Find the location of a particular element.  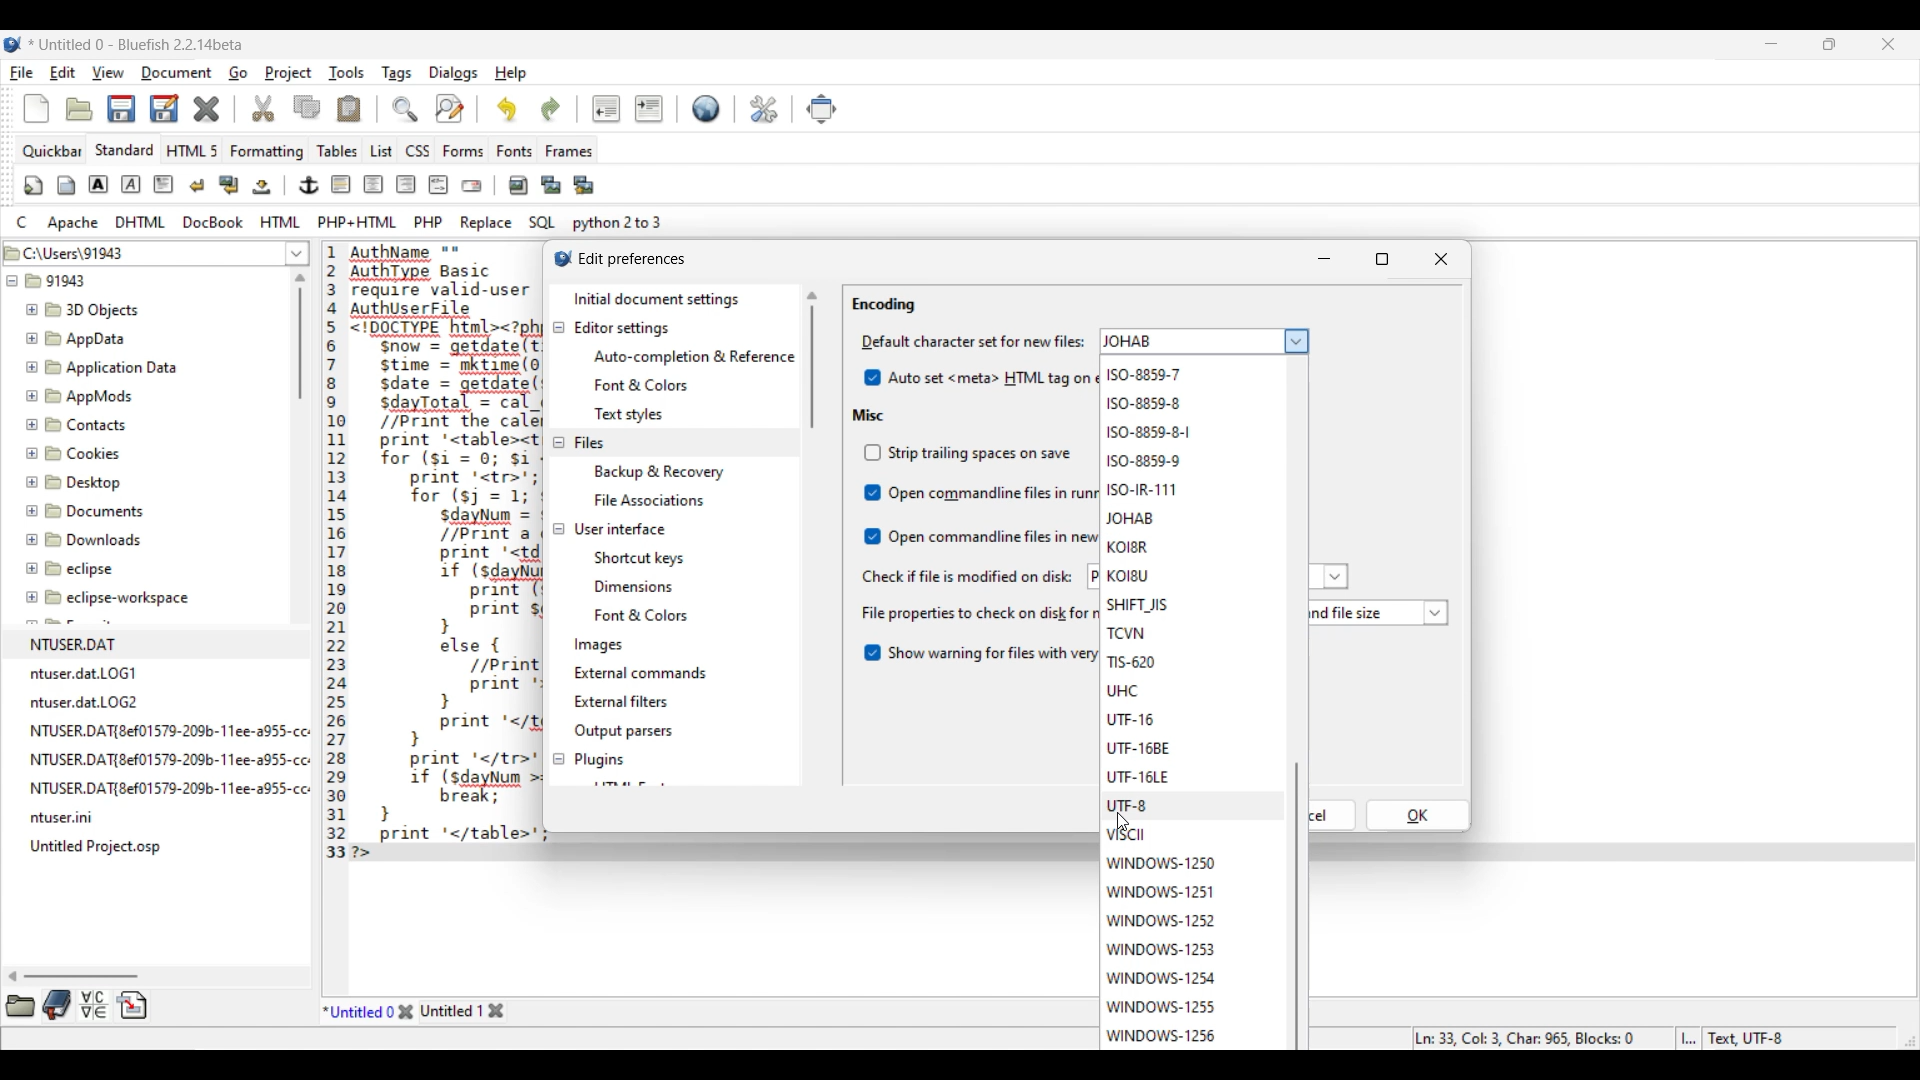

Default settings is located at coordinates (706, 108).